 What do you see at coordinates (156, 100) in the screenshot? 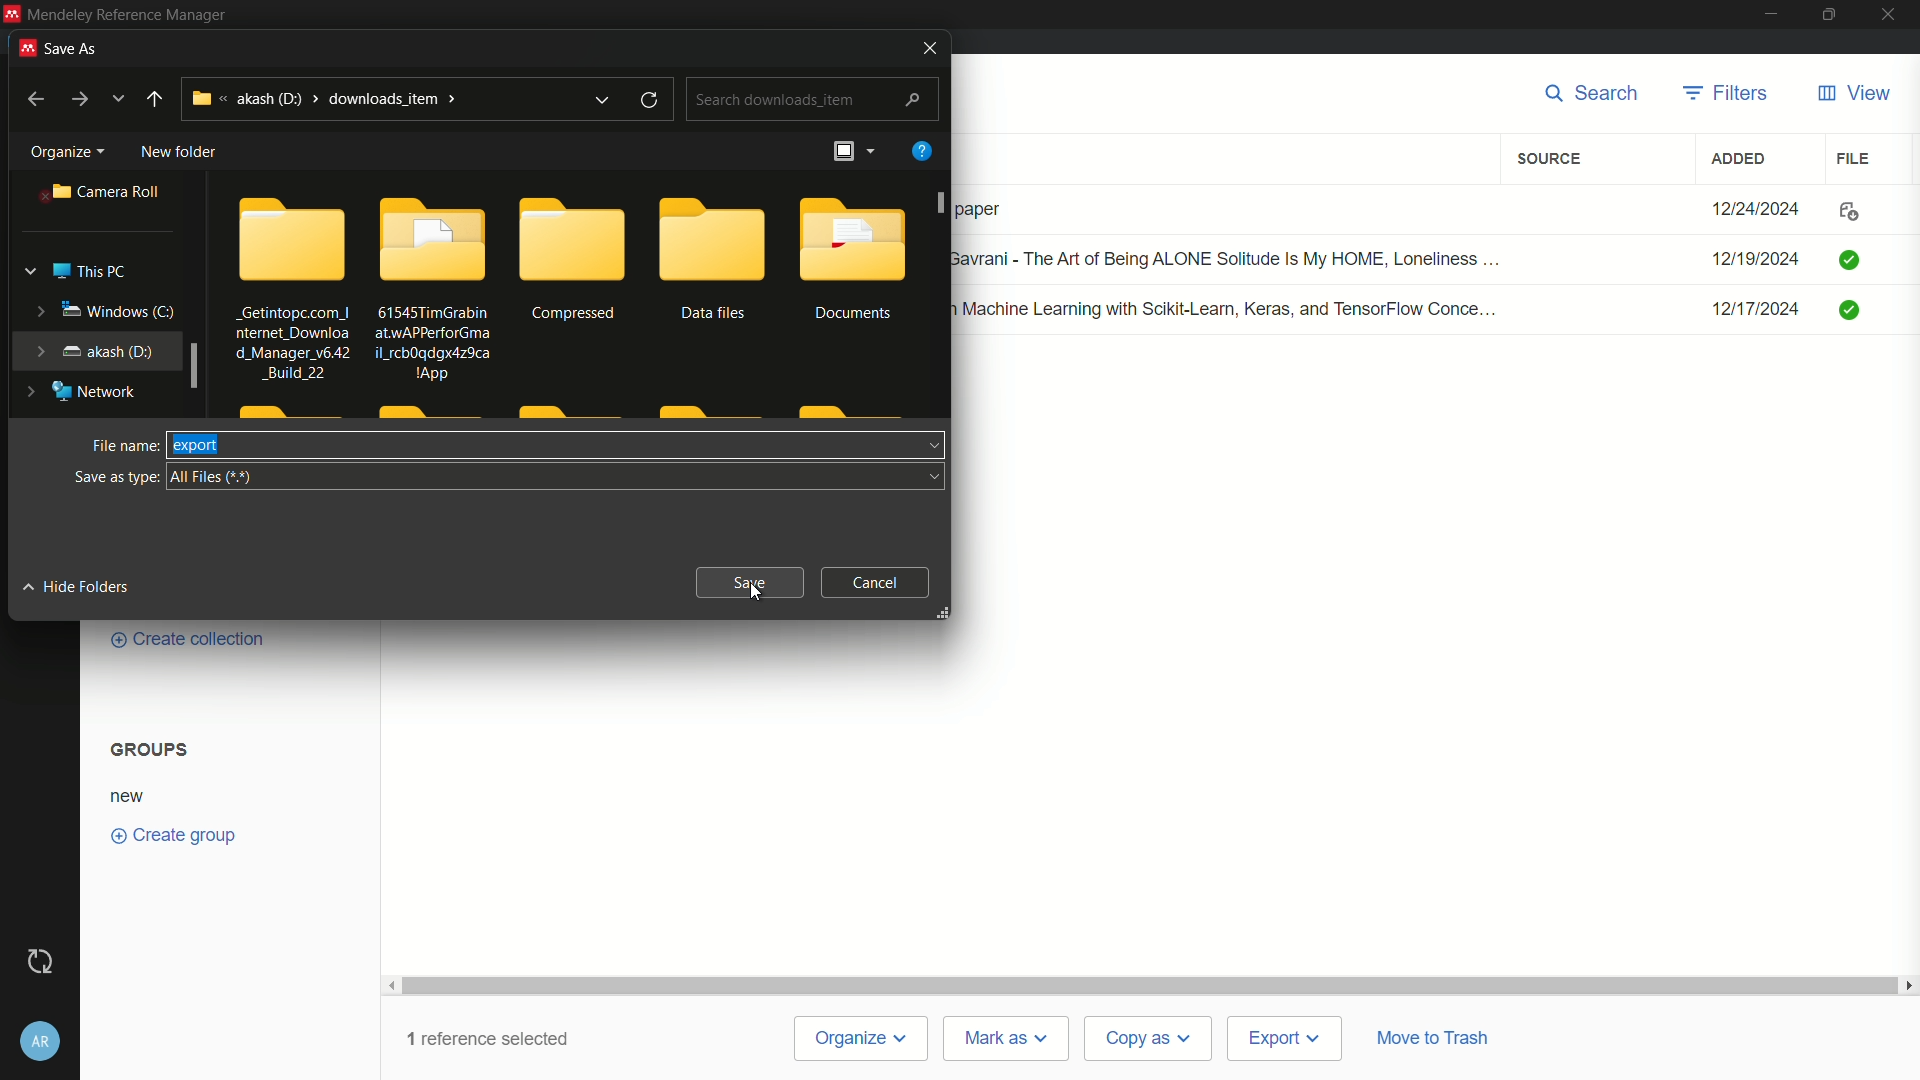
I see `back` at bounding box center [156, 100].